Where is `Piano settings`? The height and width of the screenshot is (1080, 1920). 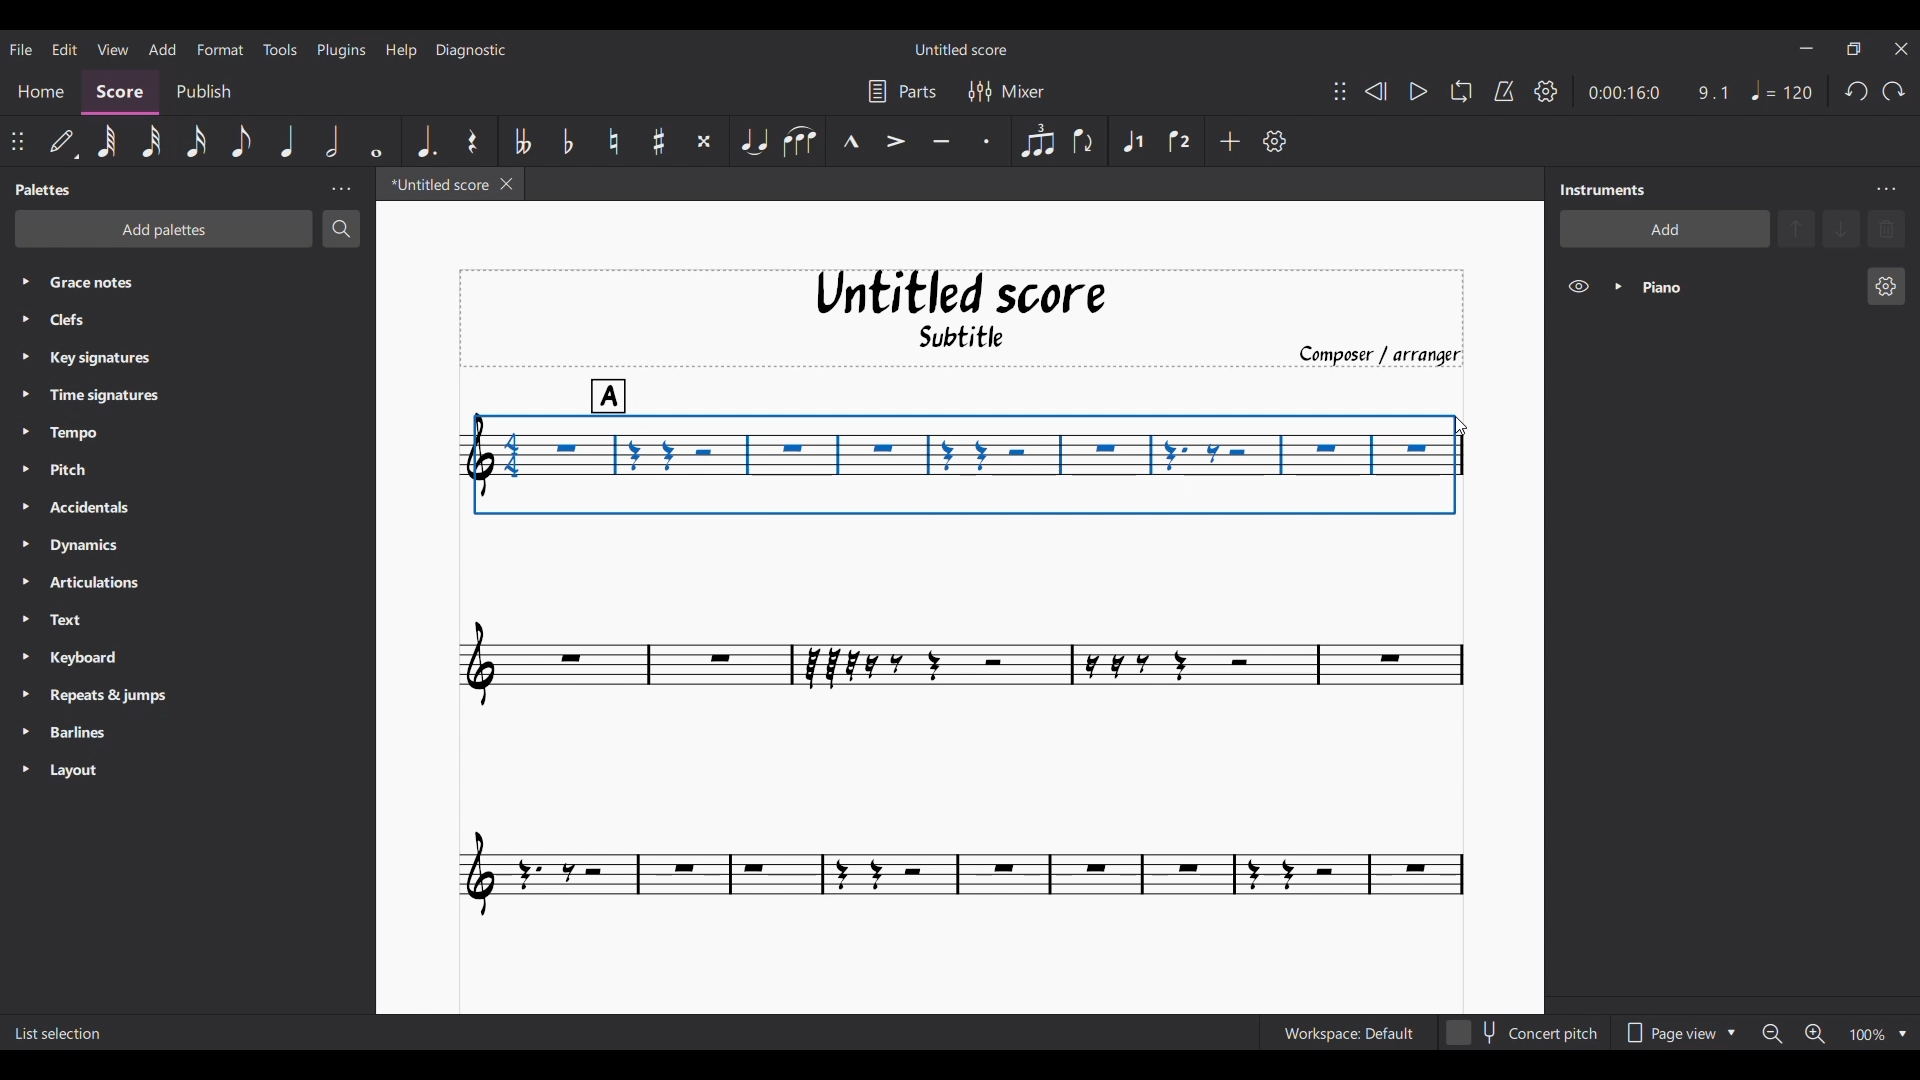 Piano settings is located at coordinates (1886, 286).